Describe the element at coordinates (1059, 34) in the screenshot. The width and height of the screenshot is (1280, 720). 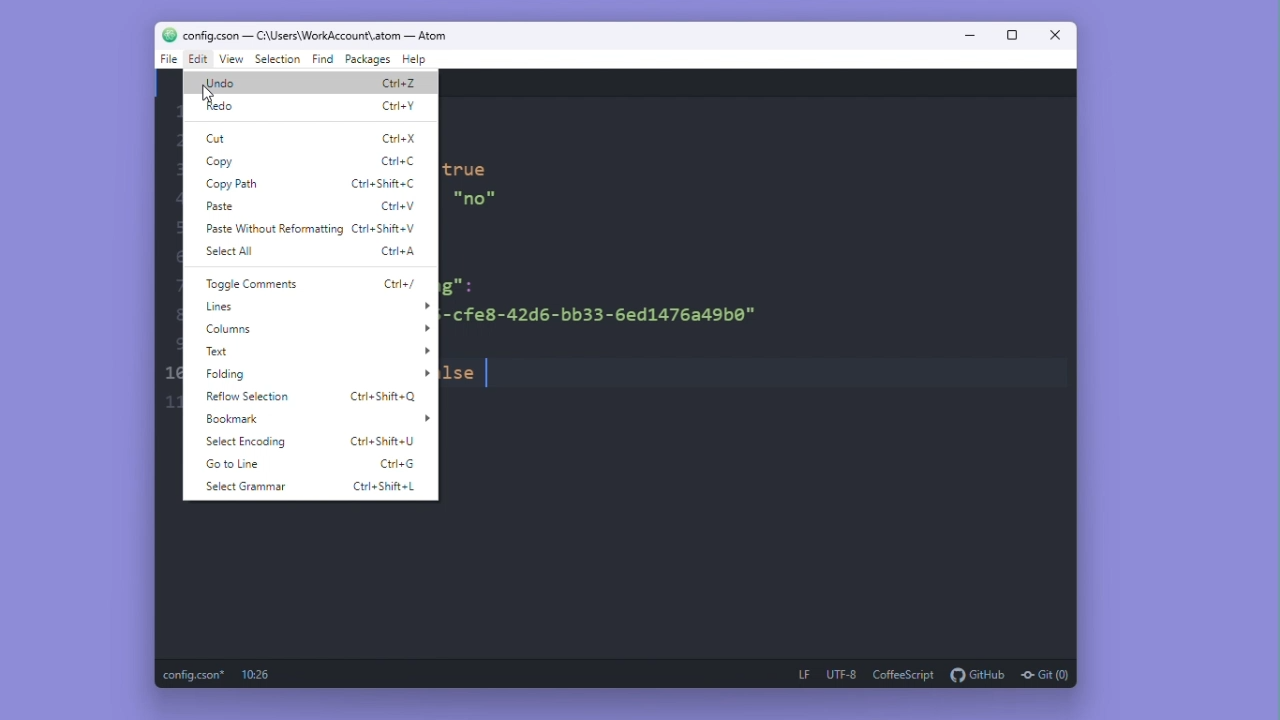
I see `Close` at that location.